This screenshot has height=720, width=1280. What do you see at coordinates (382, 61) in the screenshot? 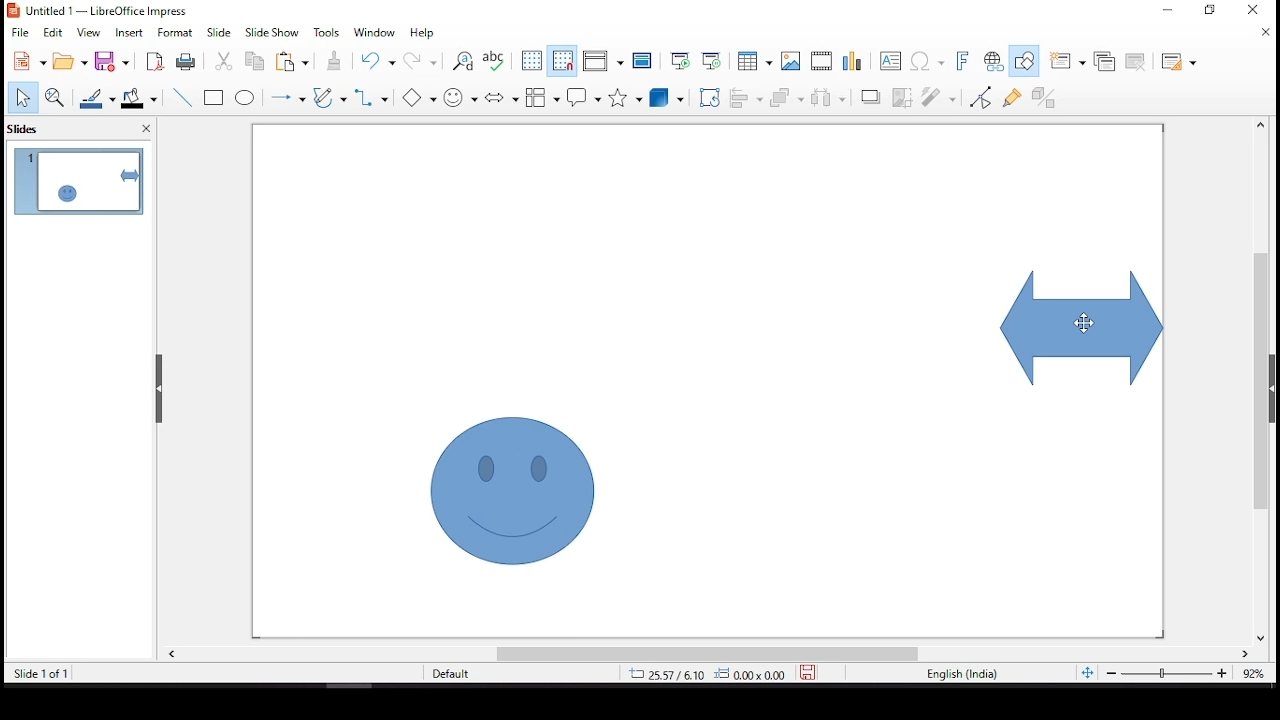
I see `undo` at bounding box center [382, 61].